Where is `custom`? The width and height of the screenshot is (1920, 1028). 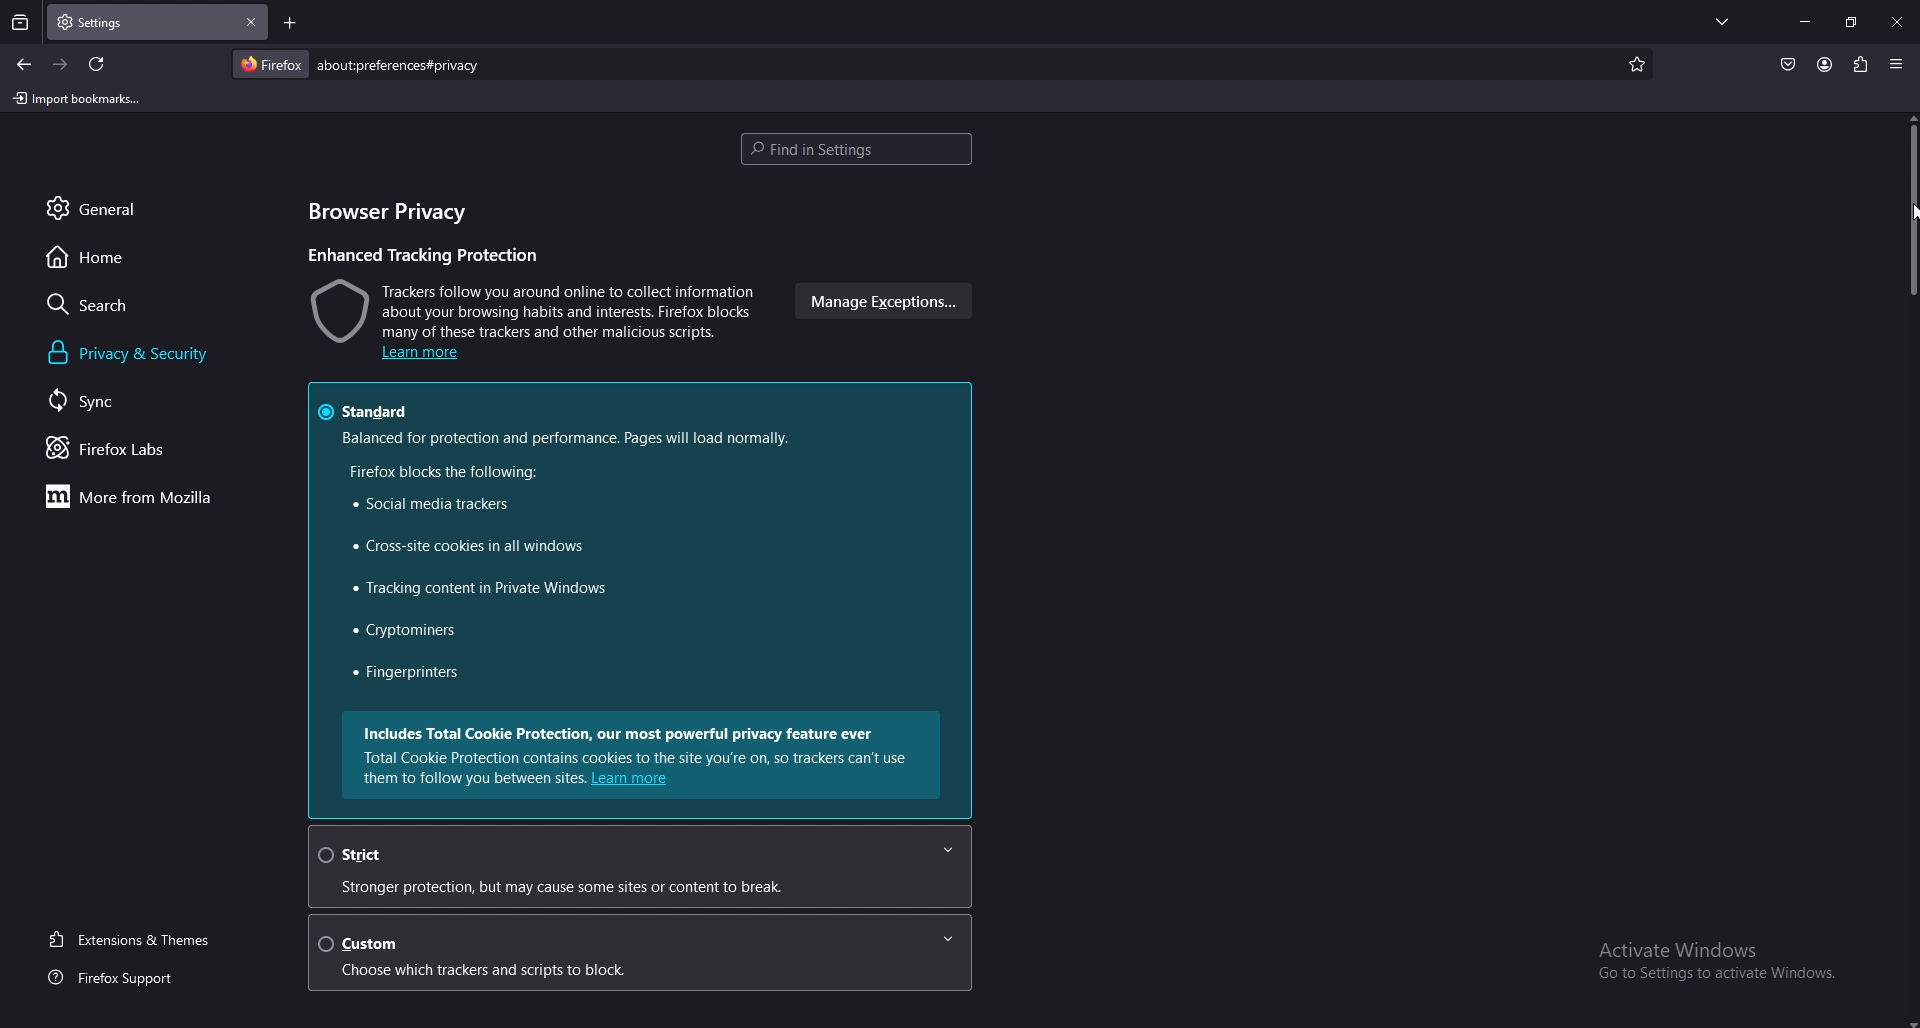
custom is located at coordinates (637, 950).